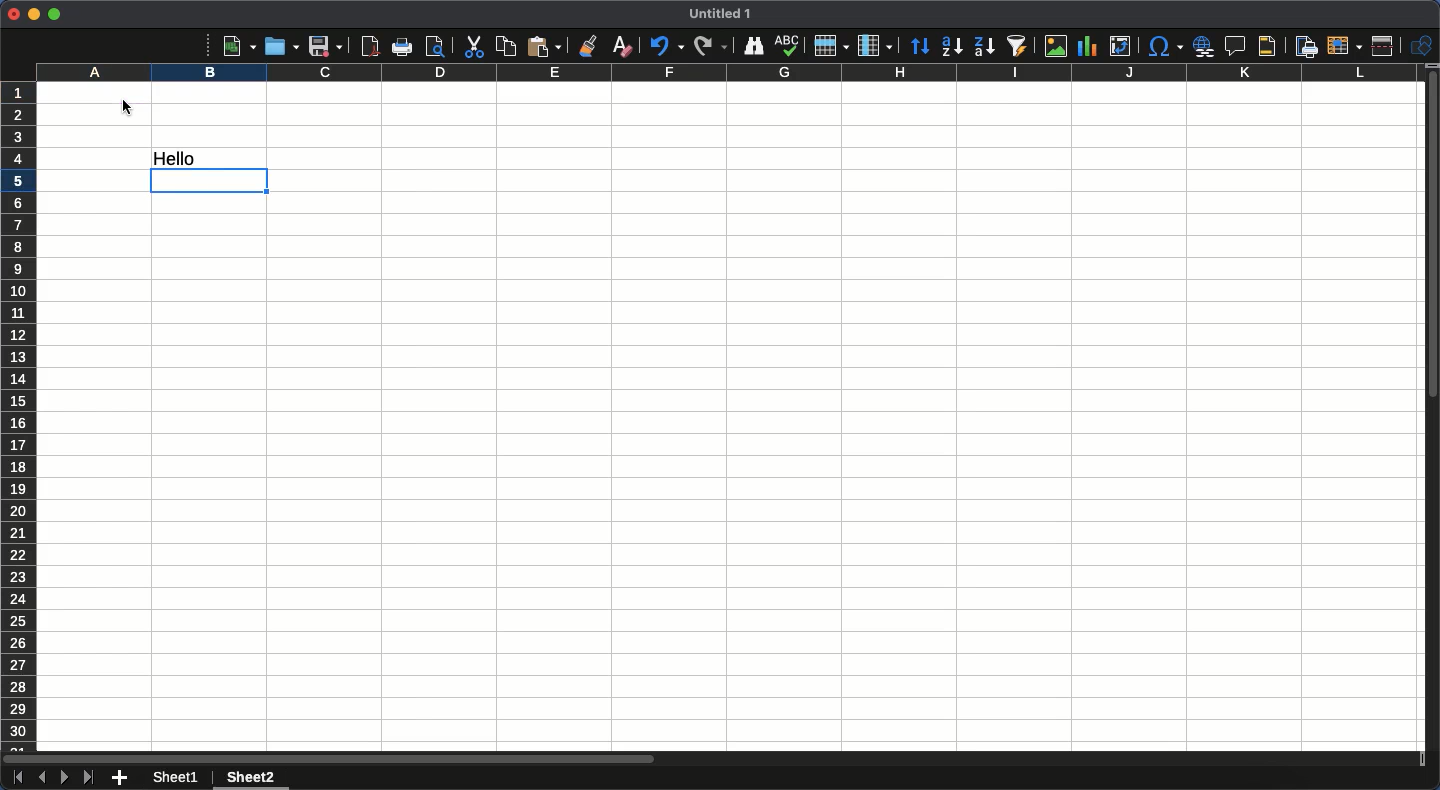 This screenshot has height=790, width=1440. I want to click on Autofilter, so click(1016, 46).